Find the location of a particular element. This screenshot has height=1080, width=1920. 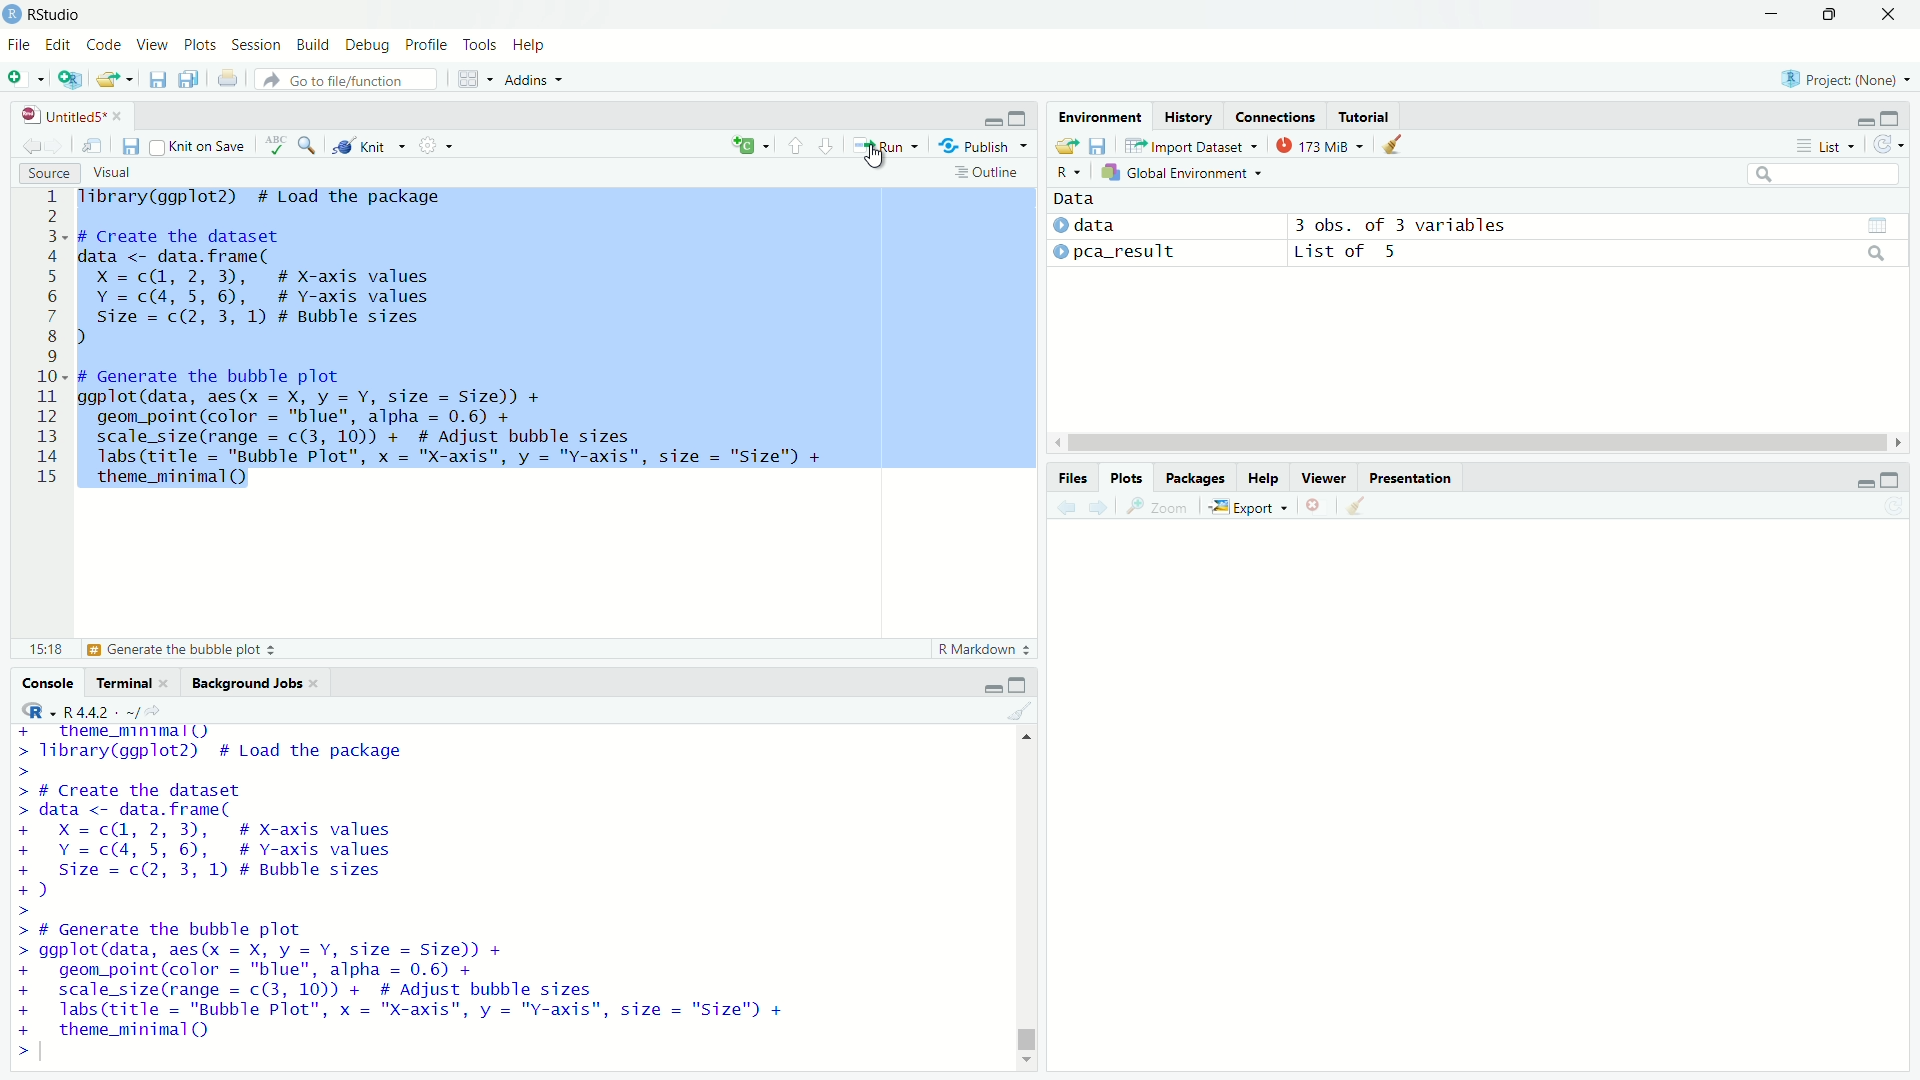

R markdown is located at coordinates (985, 649).